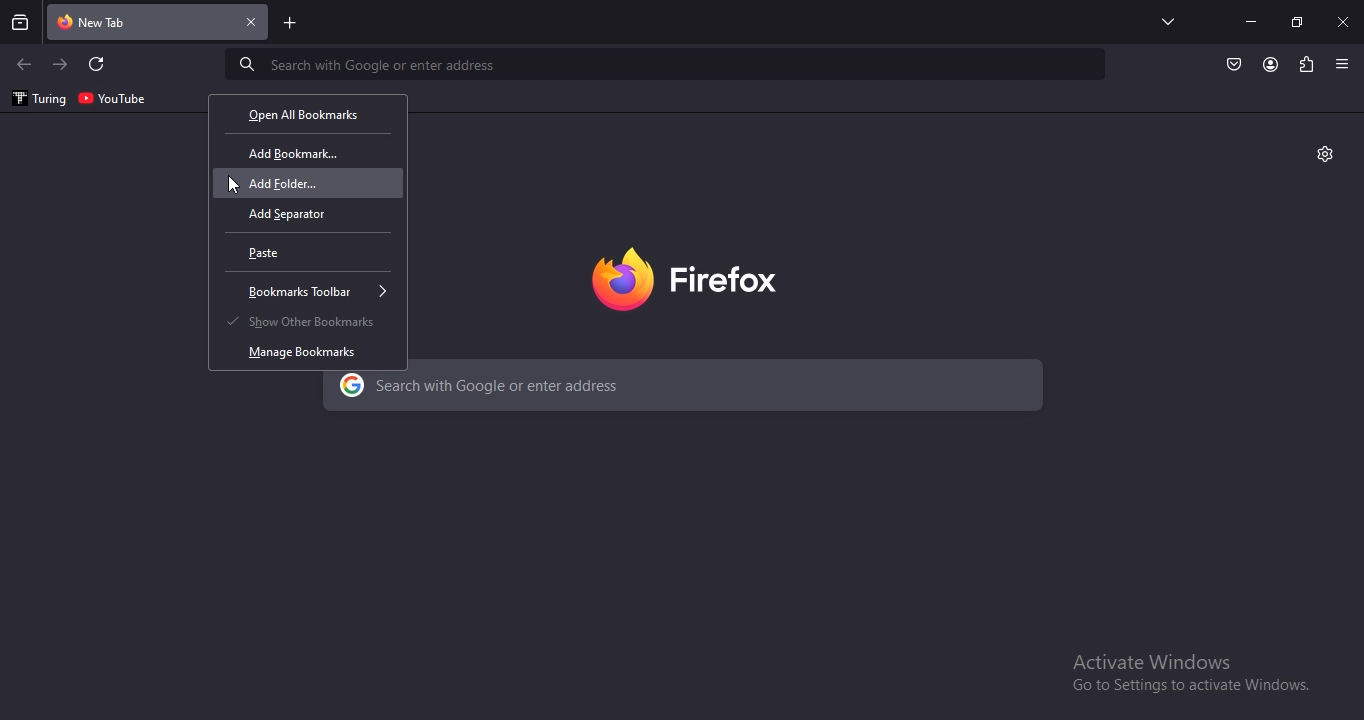 The width and height of the screenshot is (1364, 720). I want to click on turing, so click(37, 99).